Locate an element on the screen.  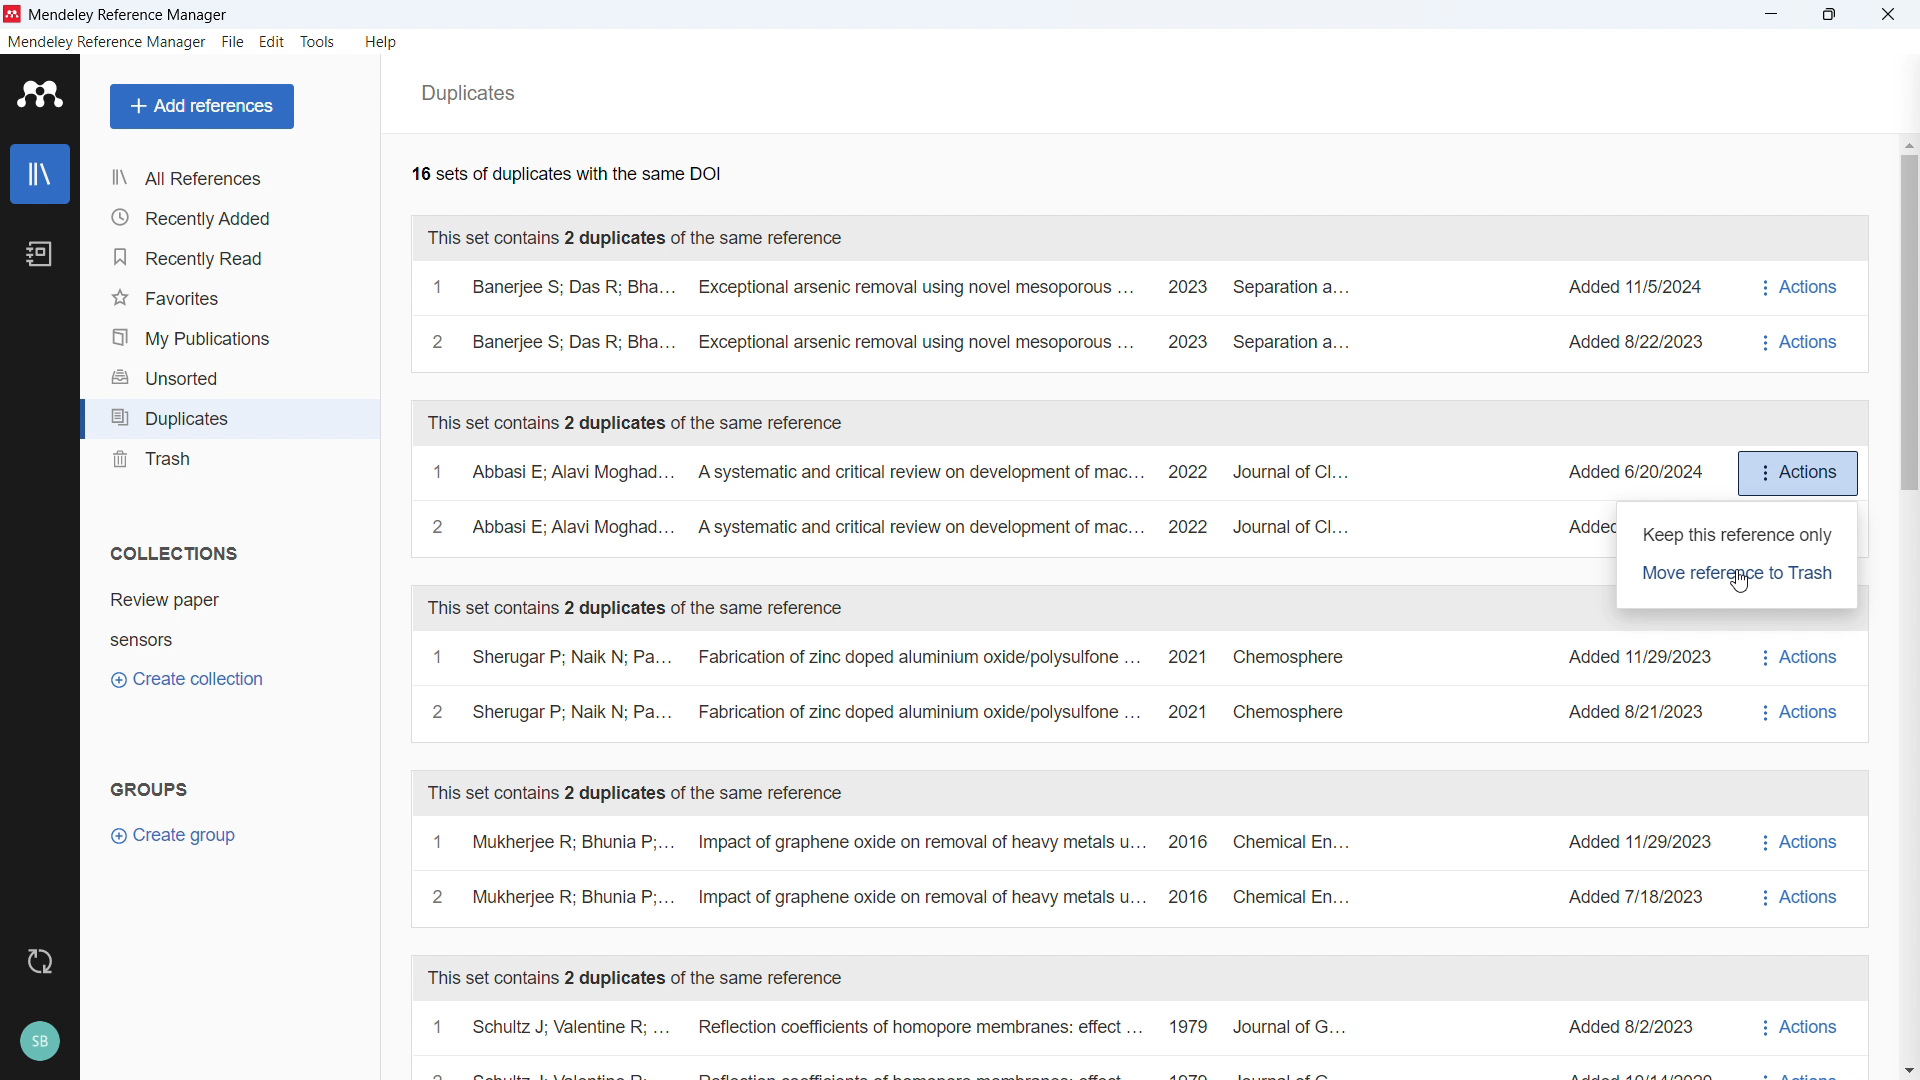
Duplicates  is located at coordinates (470, 94).